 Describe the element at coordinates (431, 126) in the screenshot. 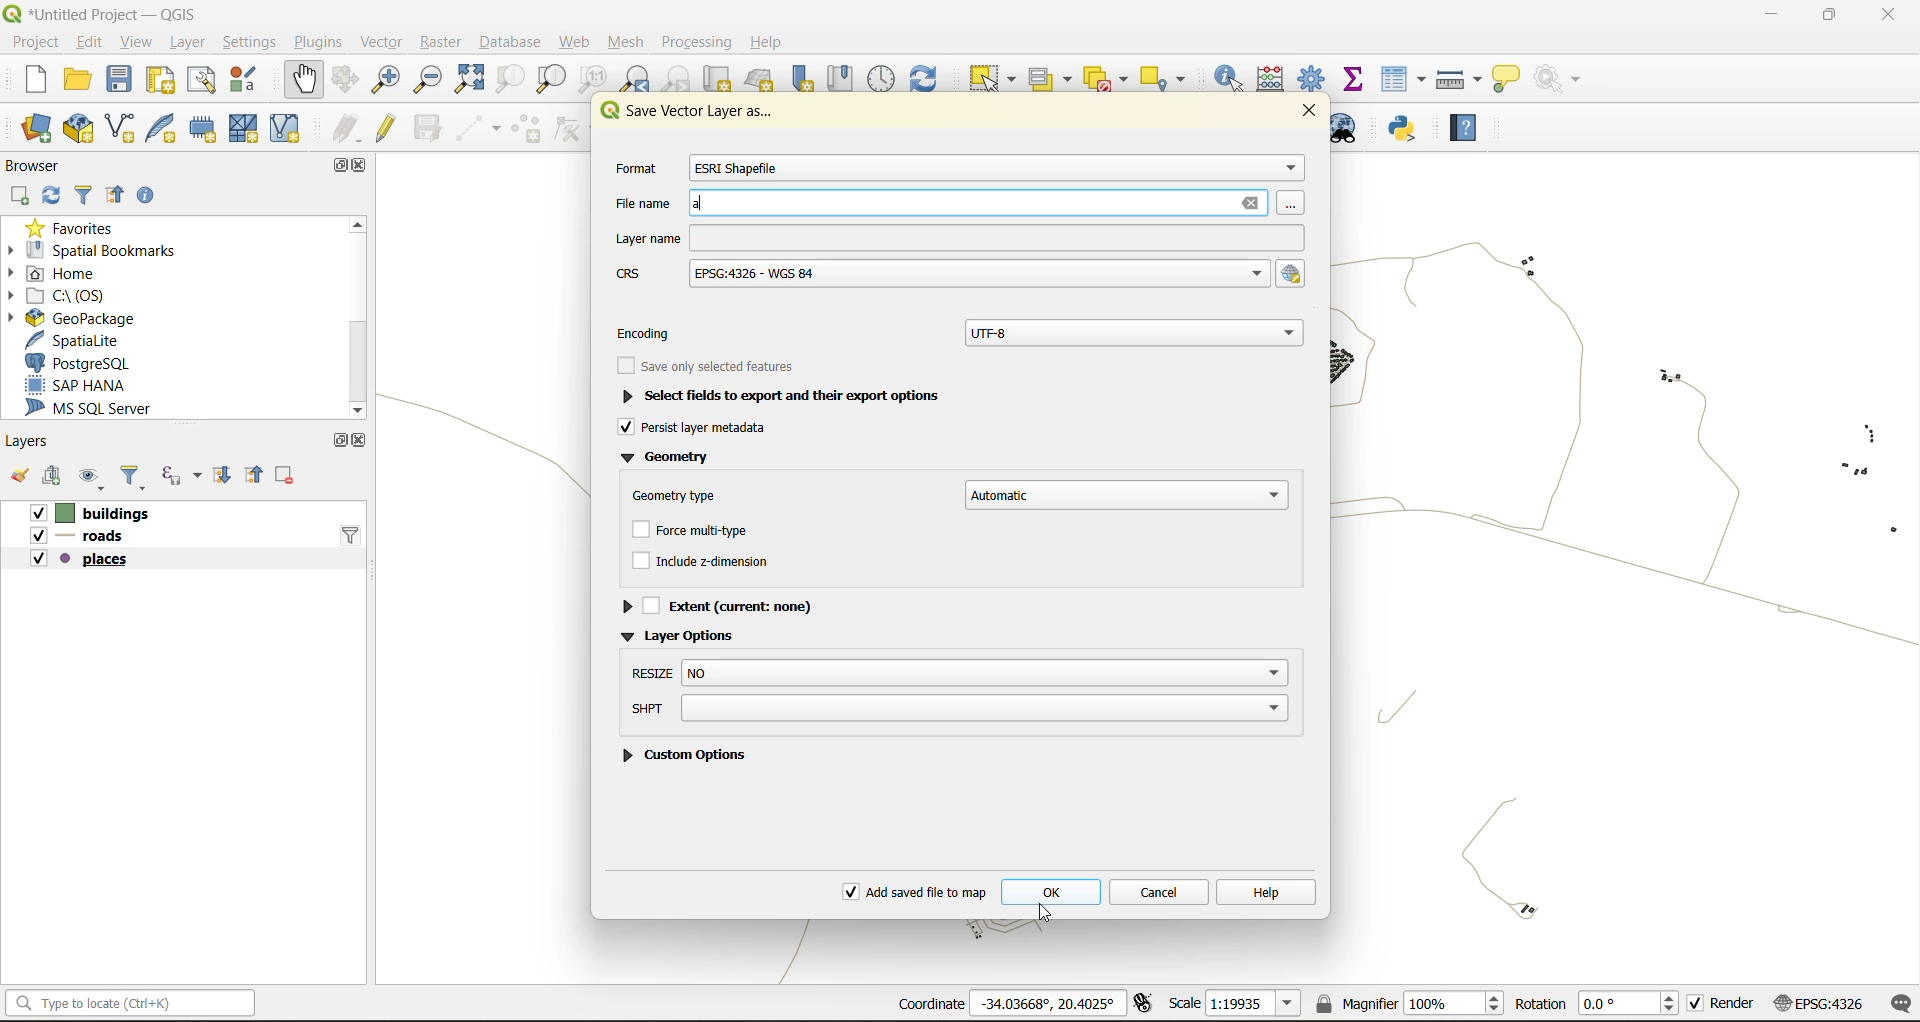

I see `save edits` at that location.